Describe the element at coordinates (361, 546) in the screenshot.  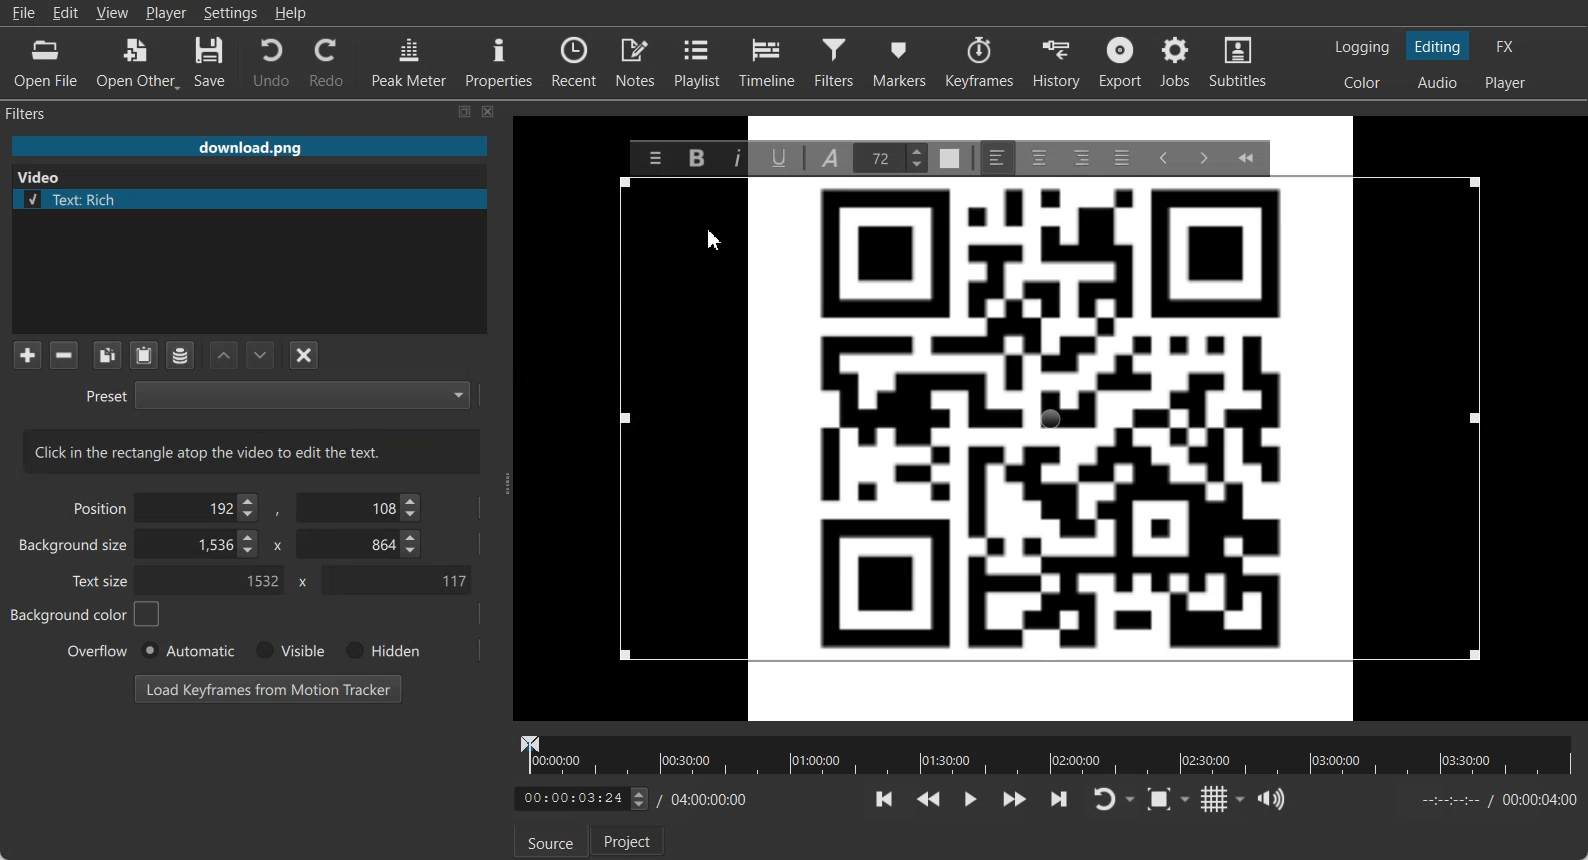
I see `Background size Y- Co-ordinate` at that location.